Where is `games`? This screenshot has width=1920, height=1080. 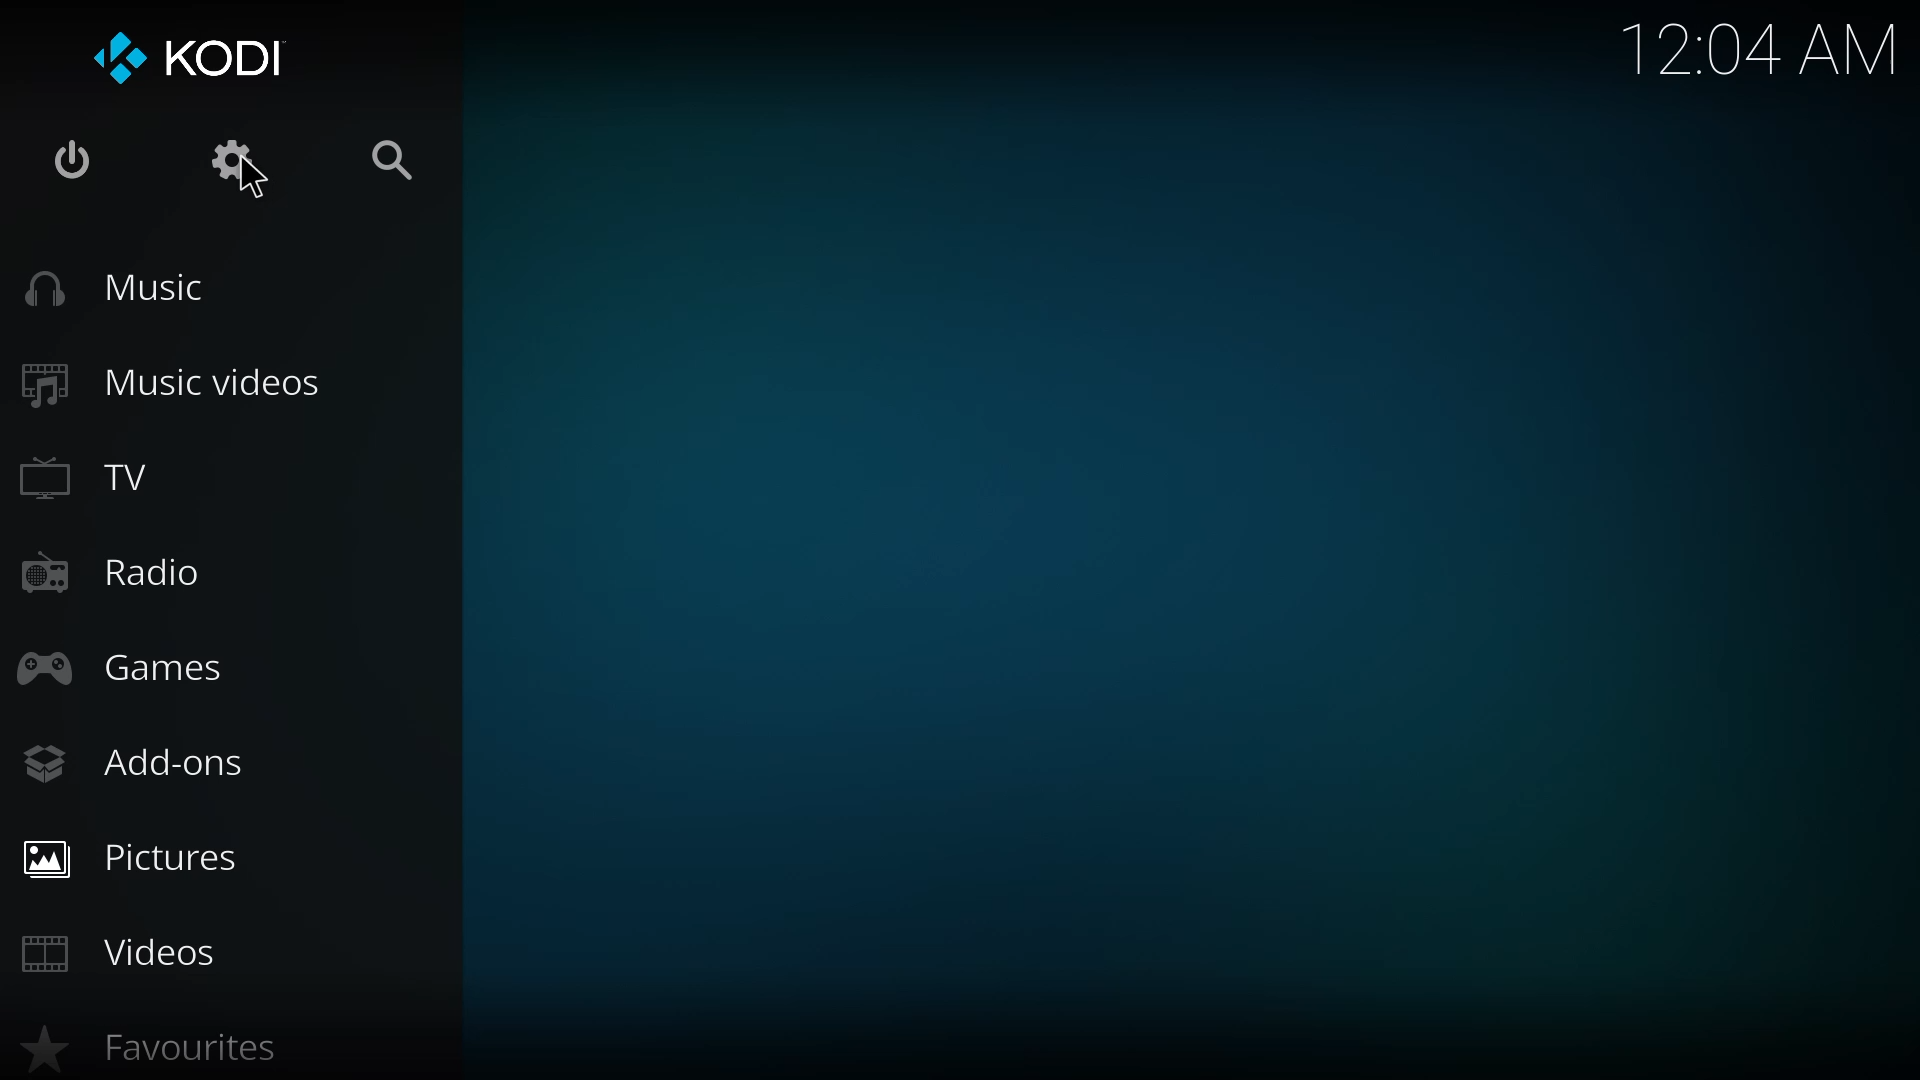
games is located at coordinates (127, 670).